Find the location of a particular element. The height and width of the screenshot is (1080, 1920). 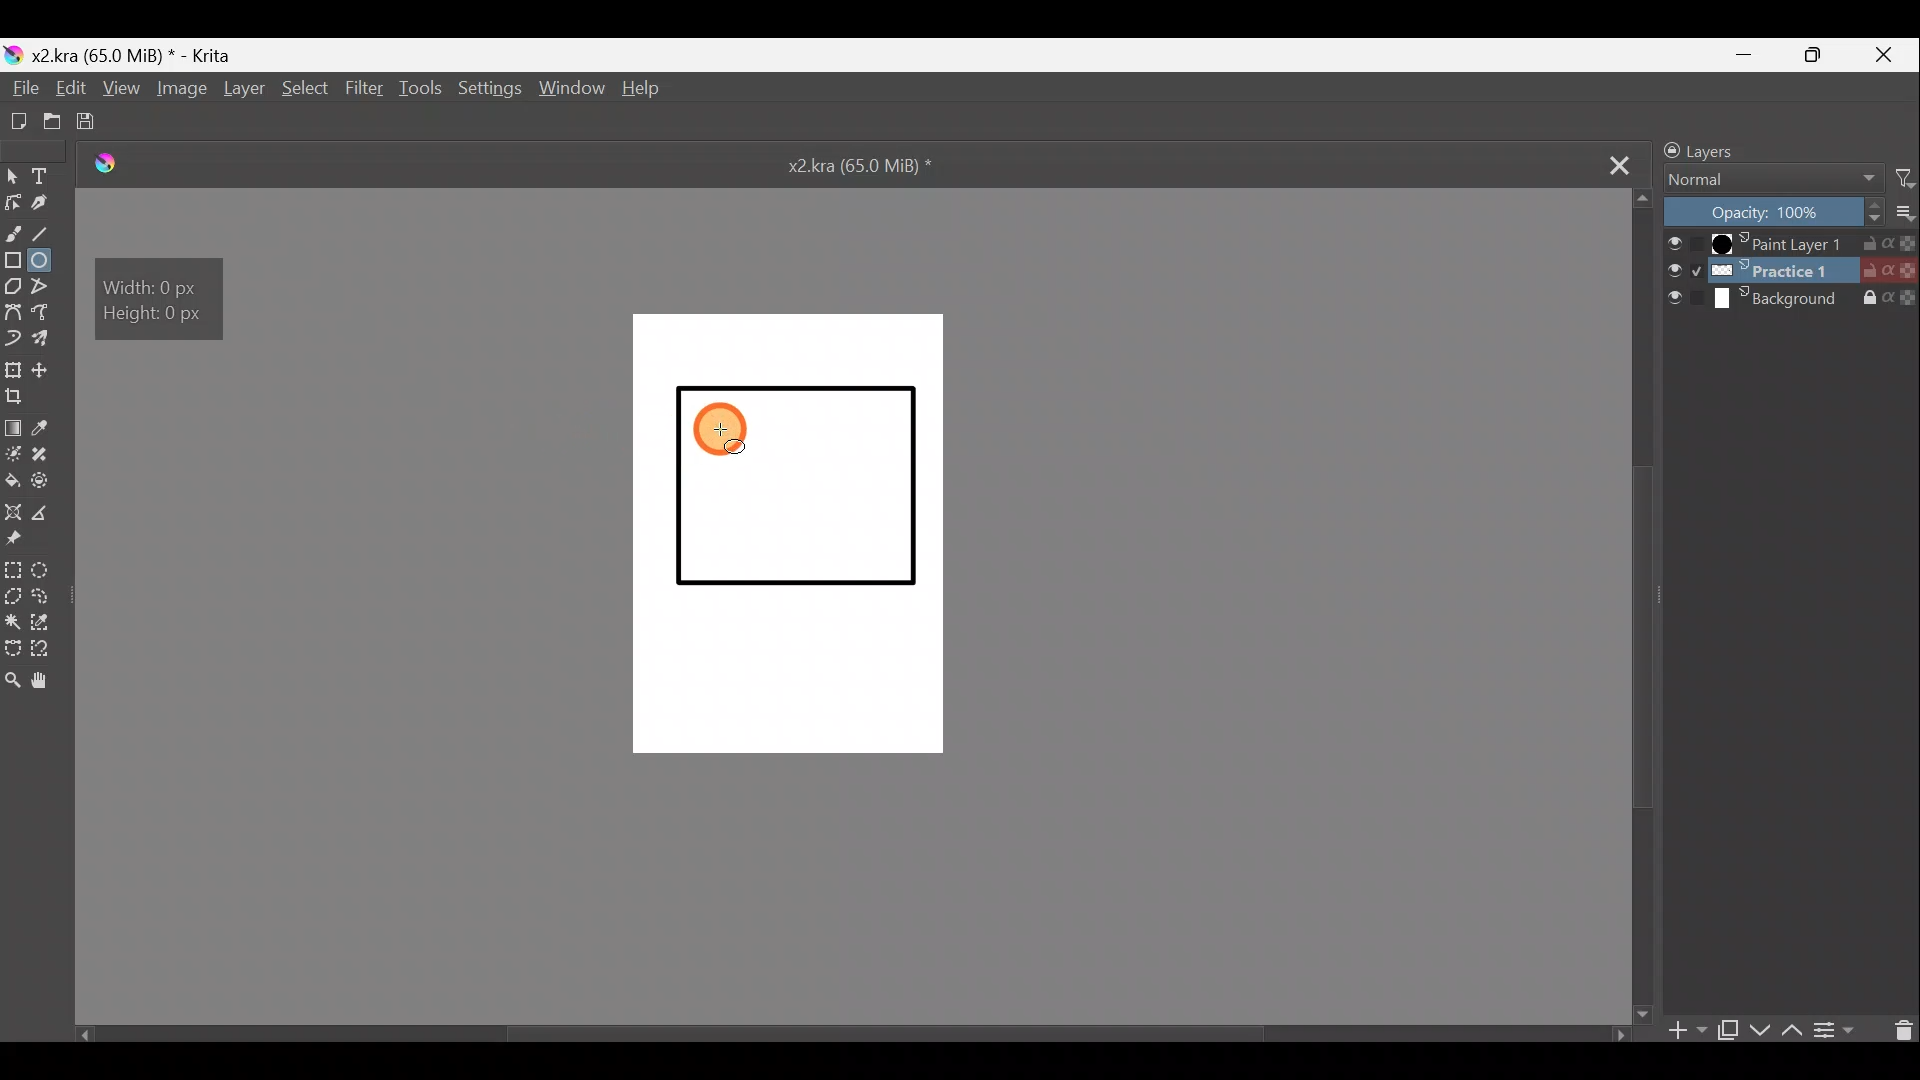

Bezier curve selection tool is located at coordinates (12, 647).